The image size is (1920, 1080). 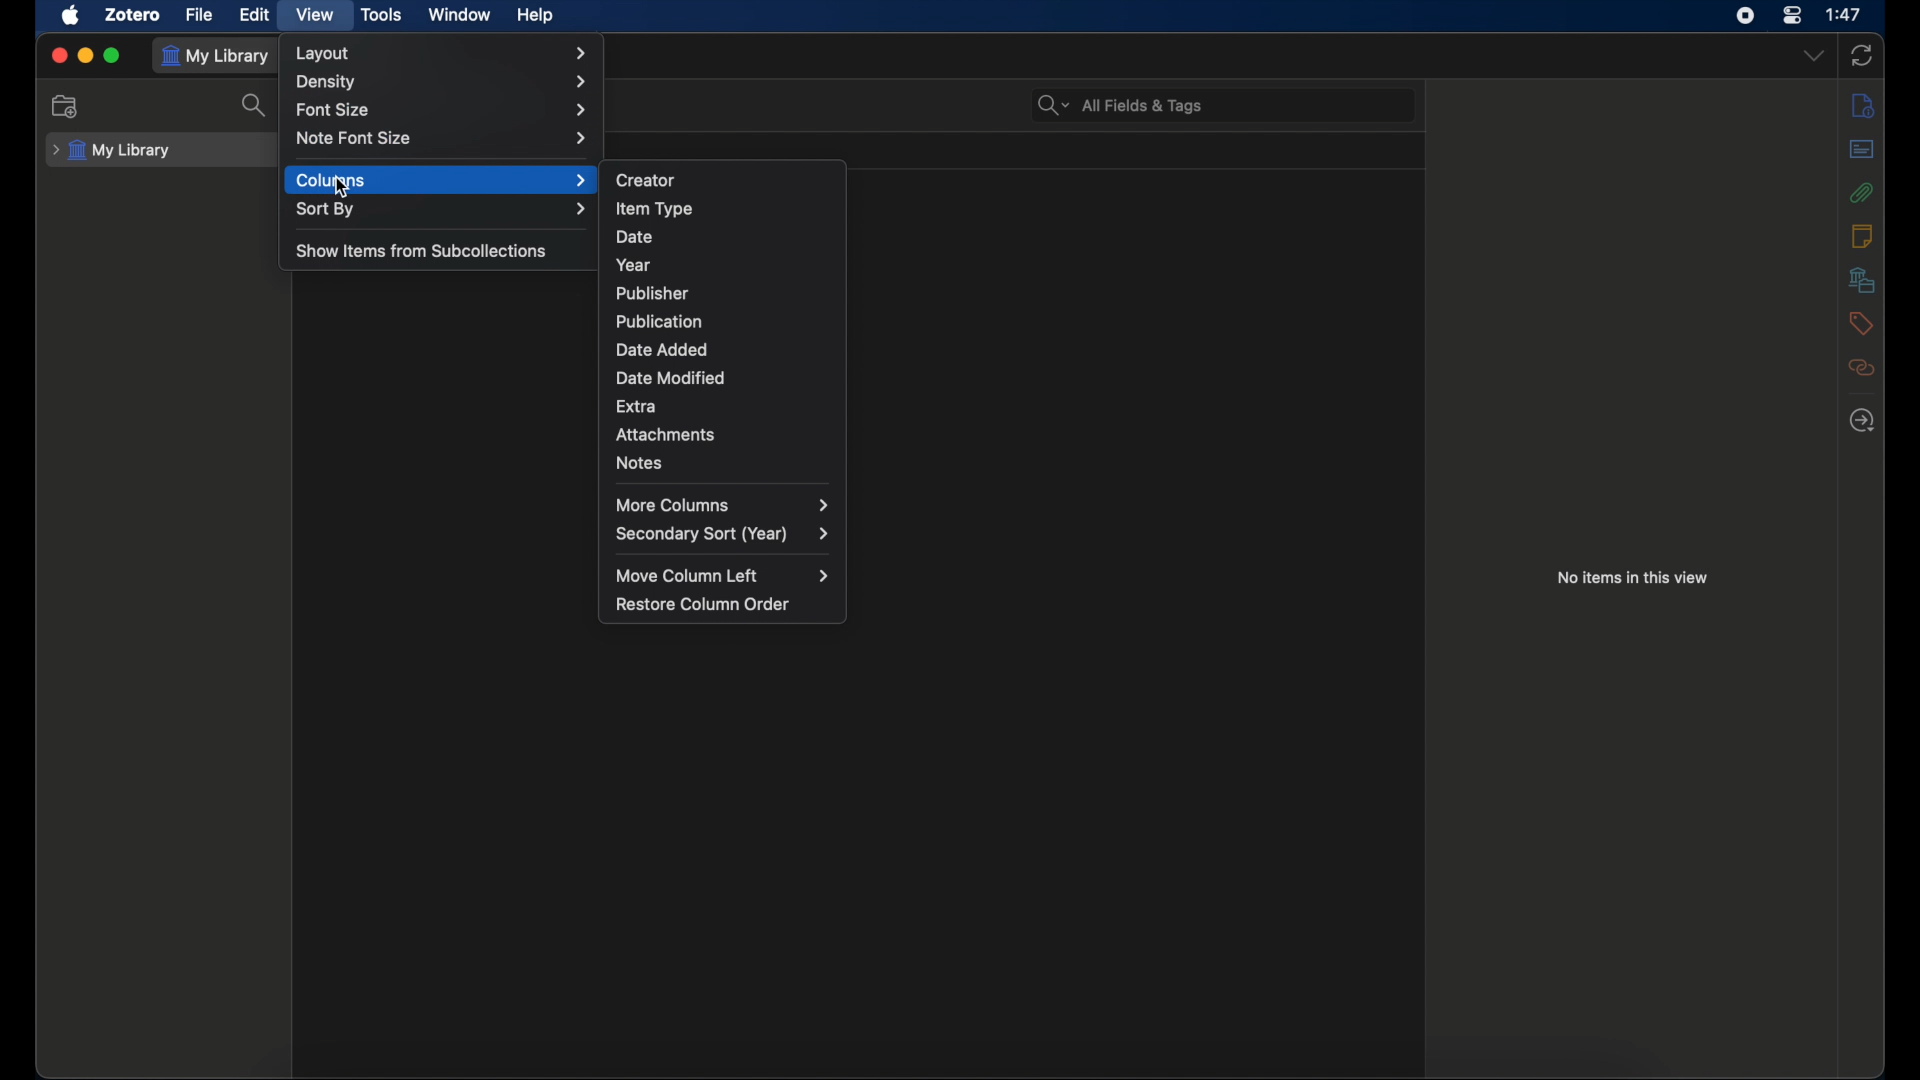 What do you see at coordinates (1862, 279) in the screenshot?
I see `libraries` at bounding box center [1862, 279].